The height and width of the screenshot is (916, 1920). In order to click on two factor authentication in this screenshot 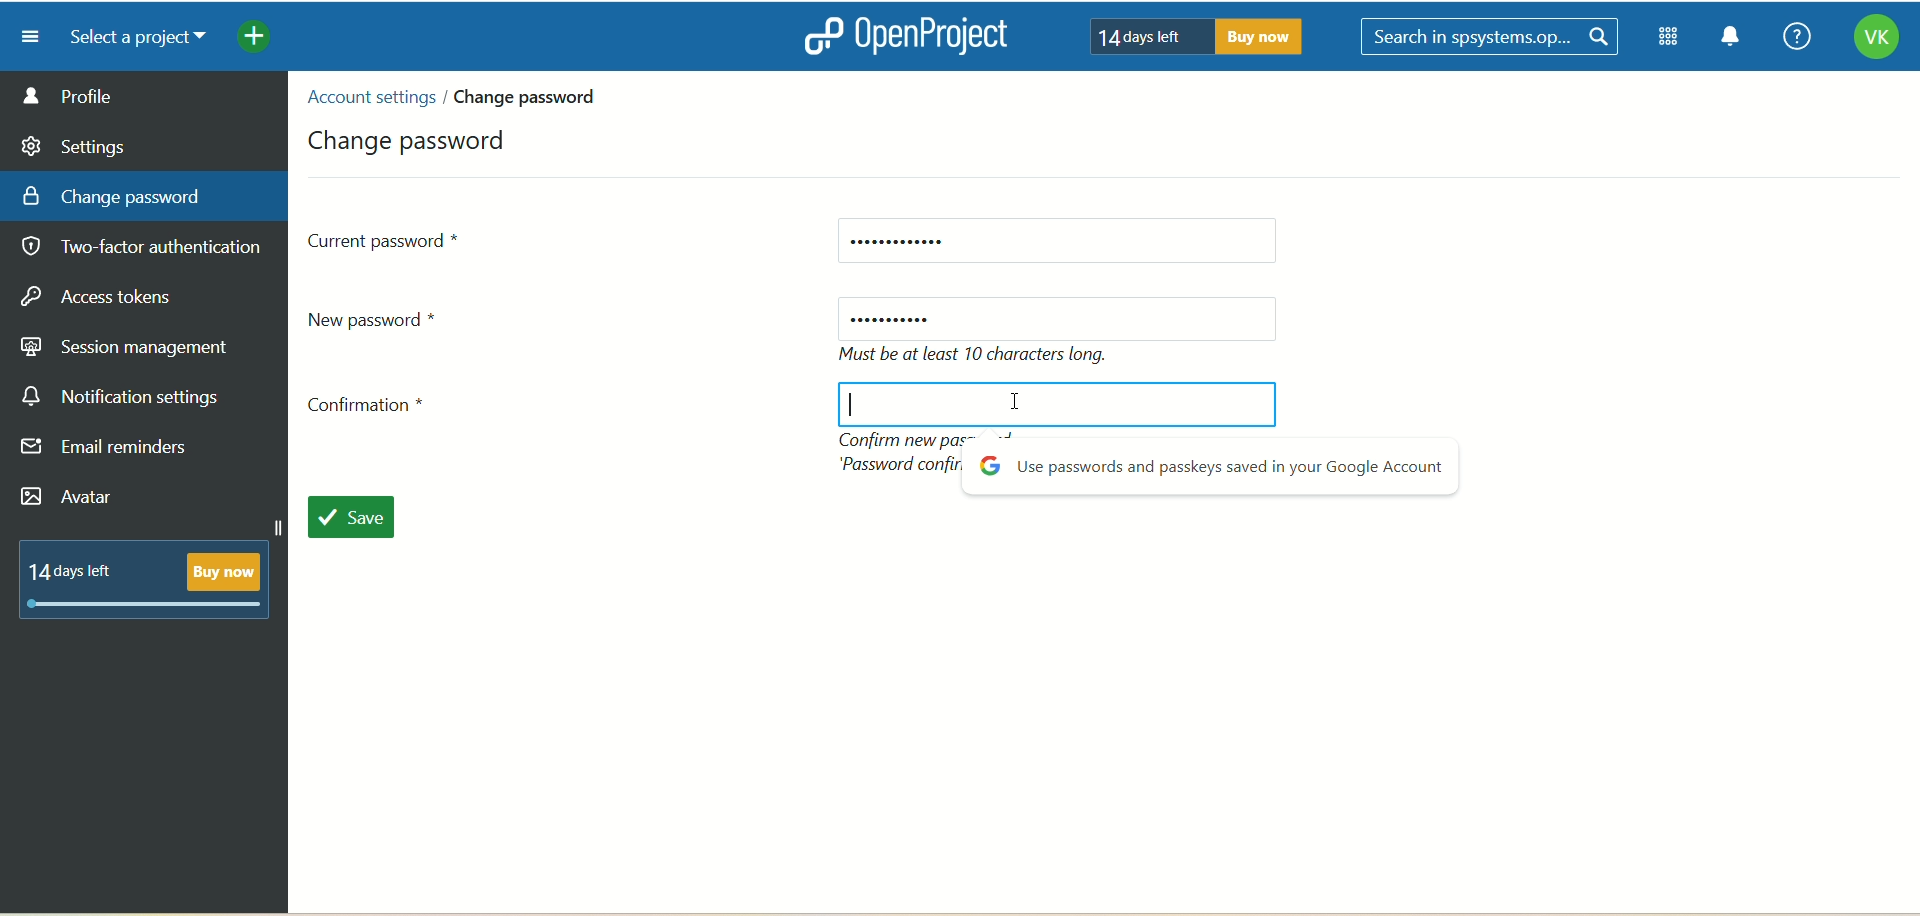, I will do `click(149, 249)`.